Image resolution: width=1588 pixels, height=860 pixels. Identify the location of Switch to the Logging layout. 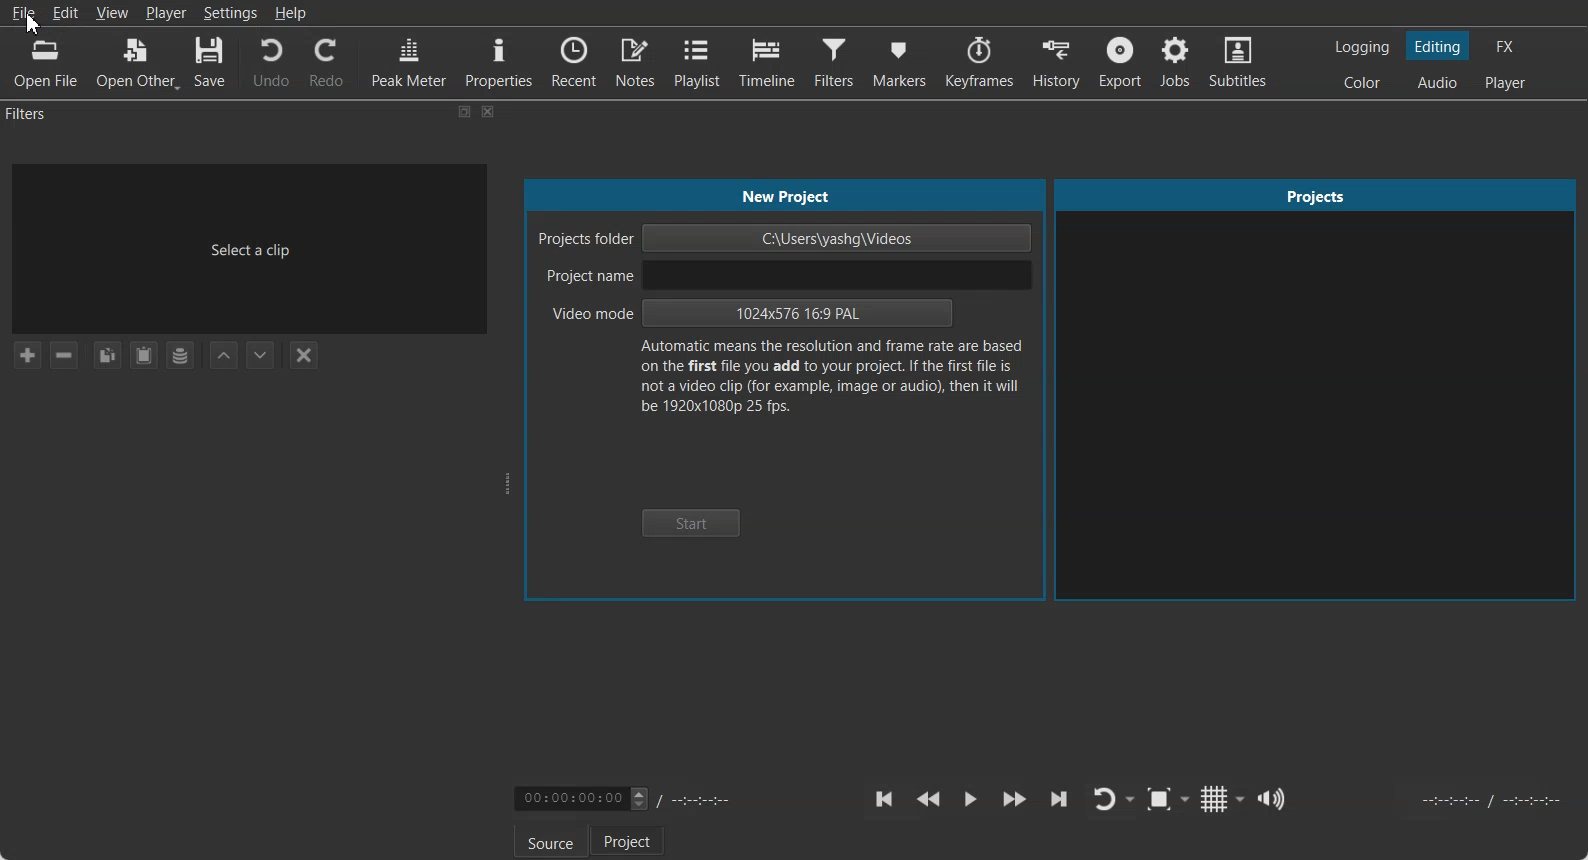
(1363, 47).